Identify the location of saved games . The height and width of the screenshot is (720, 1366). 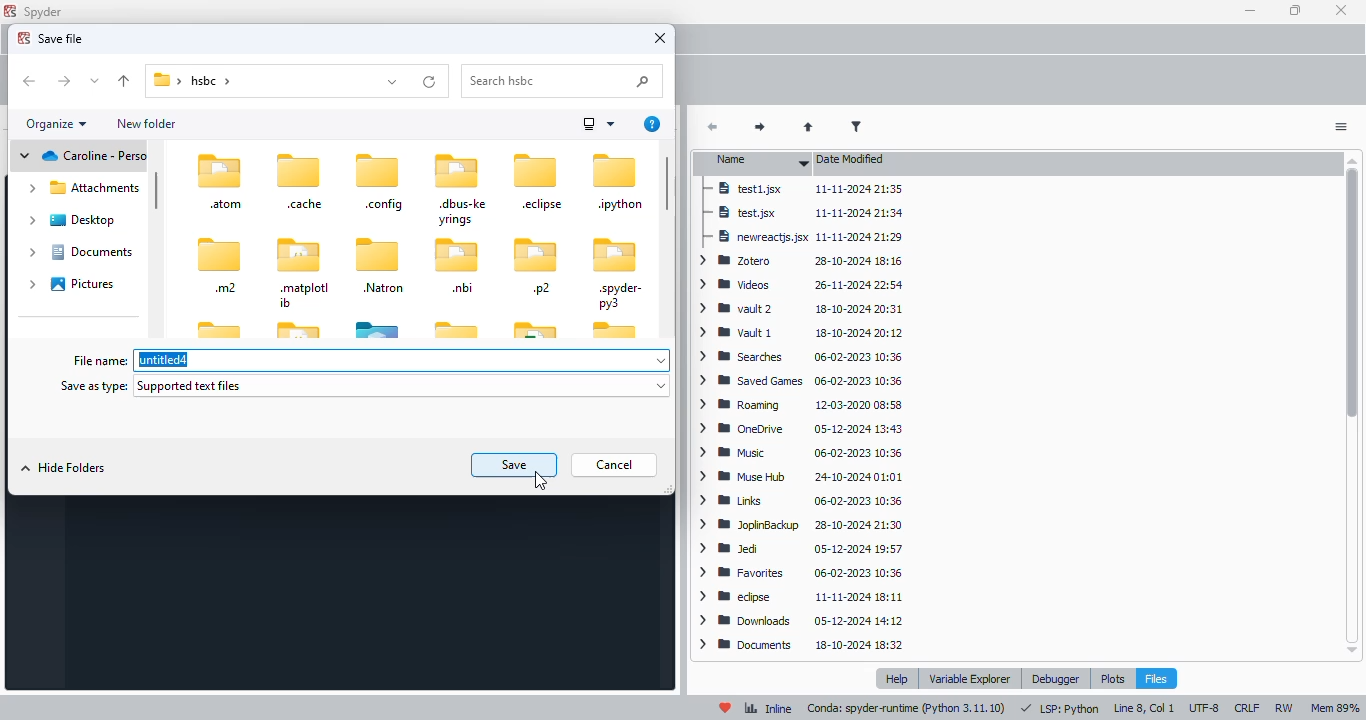
(752, 380).